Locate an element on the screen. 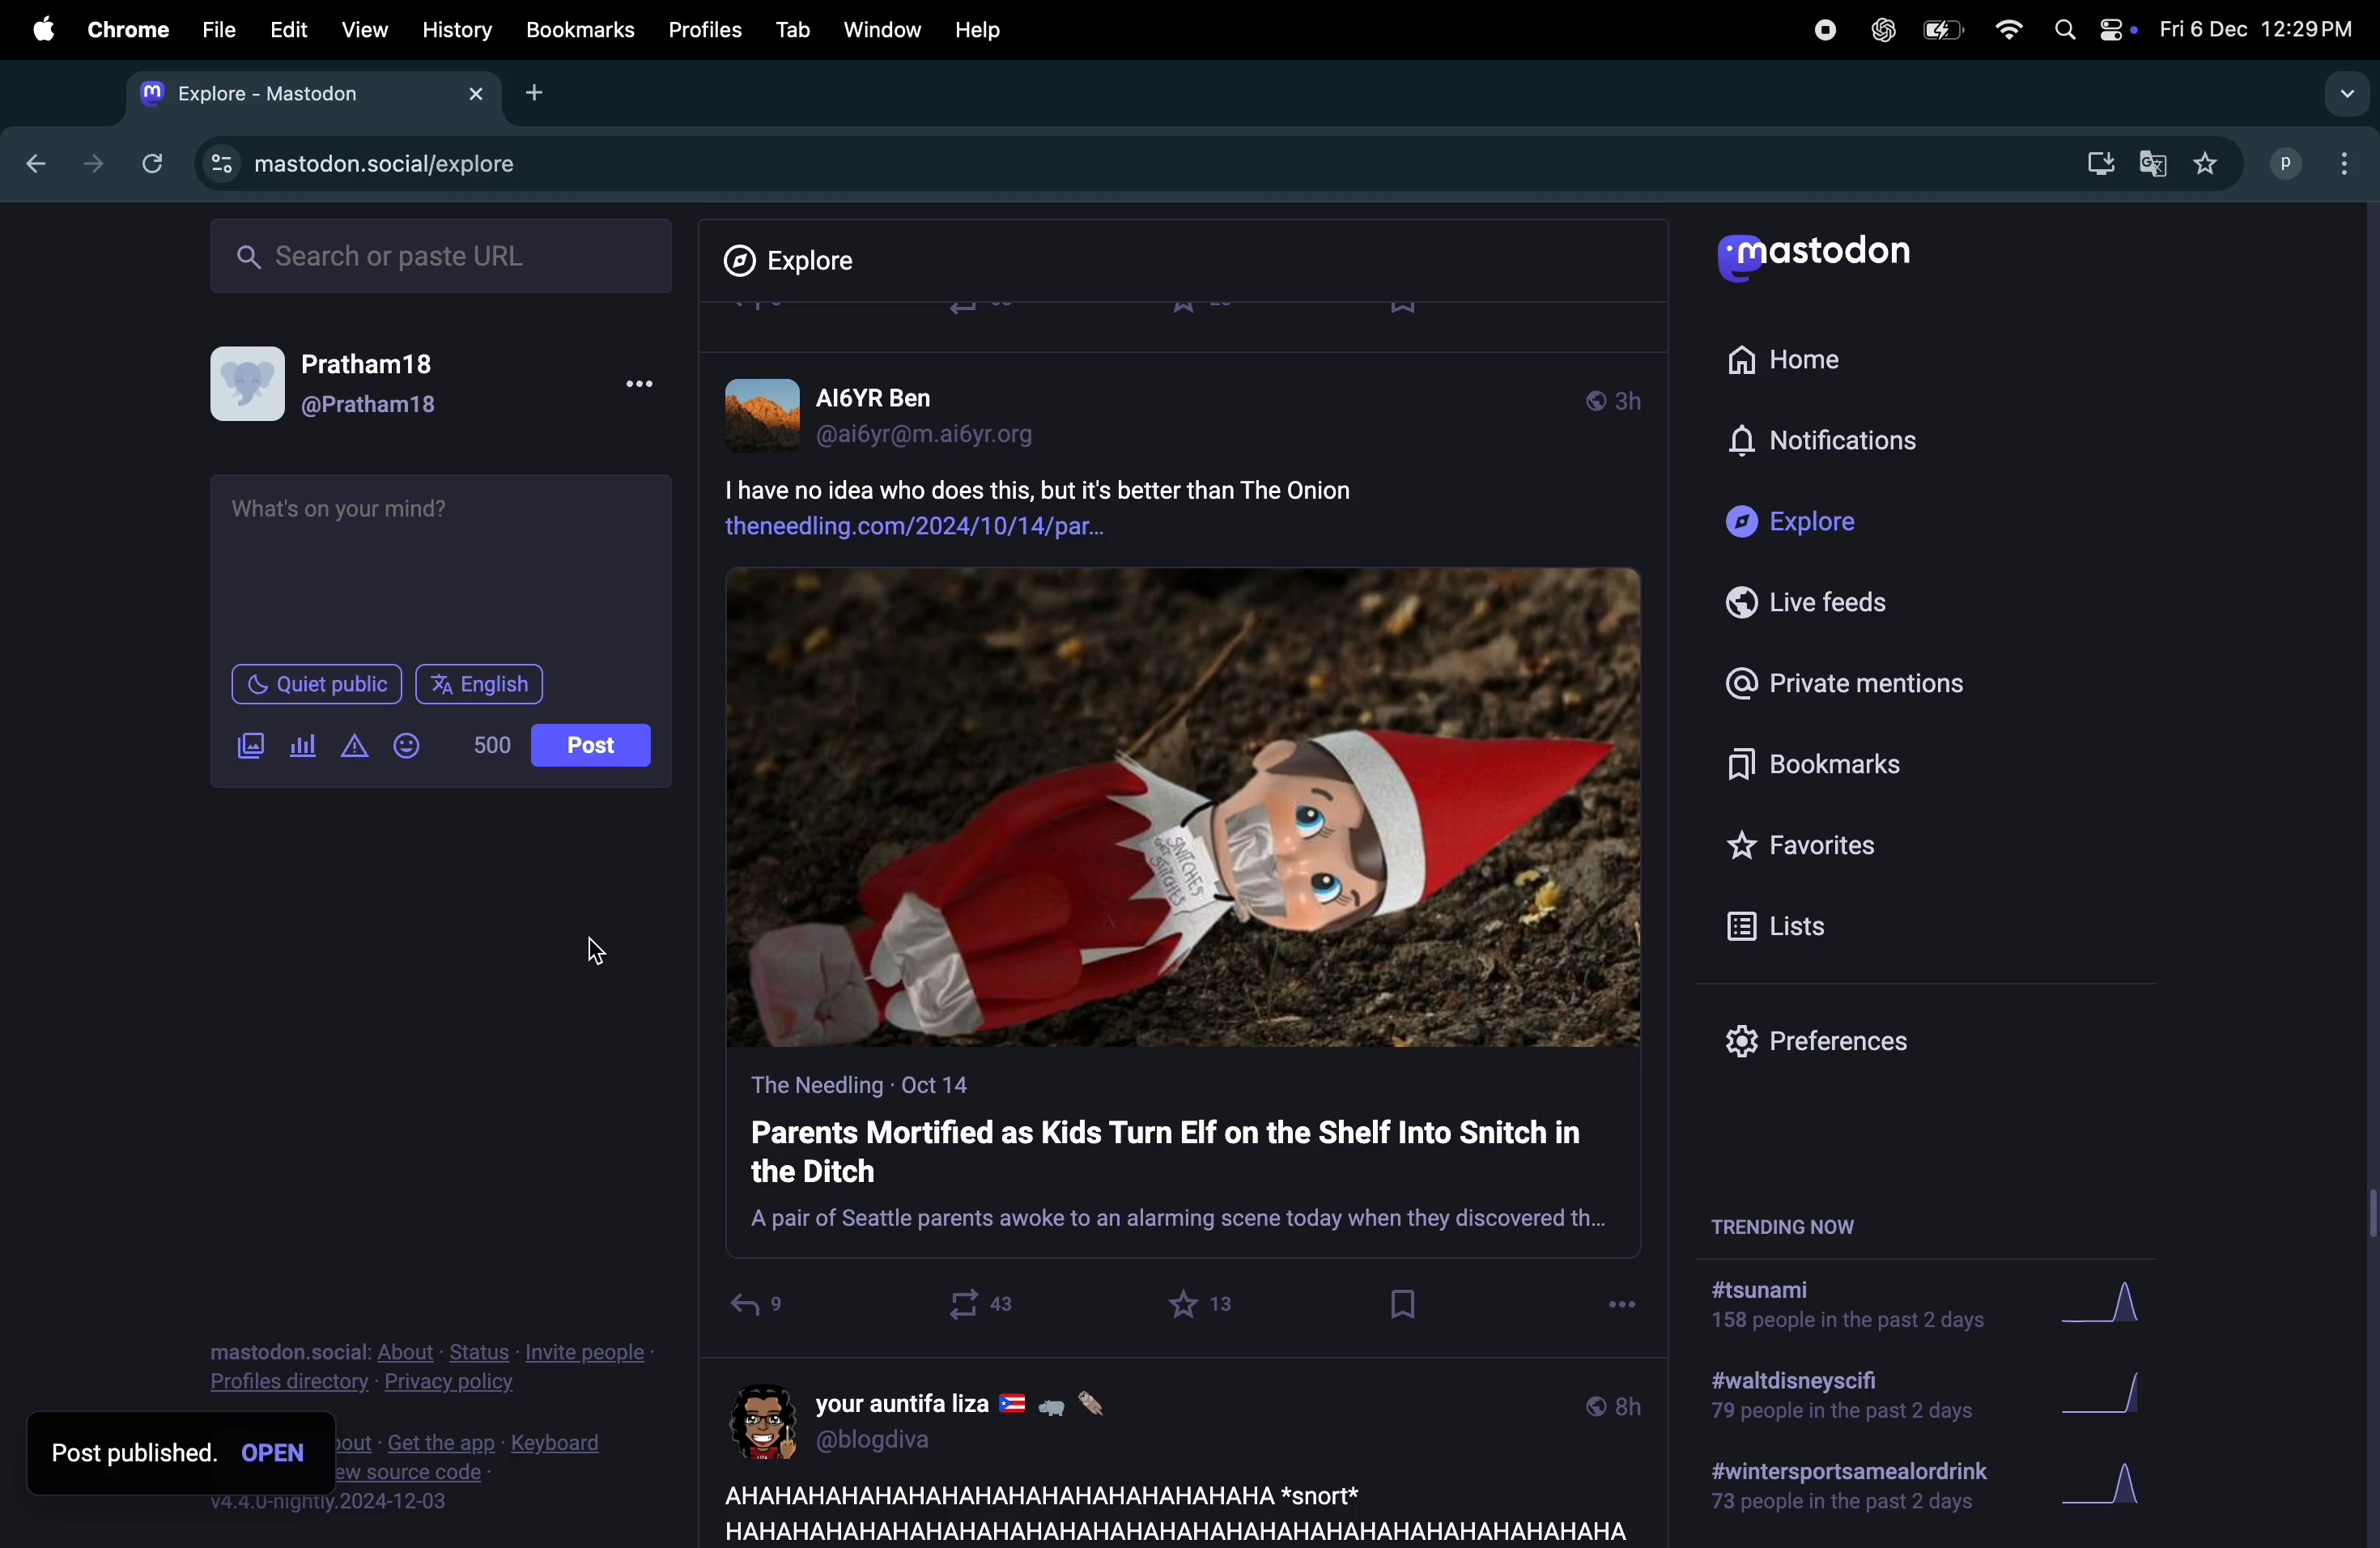  graph is located at coordinates (2113, 1398).